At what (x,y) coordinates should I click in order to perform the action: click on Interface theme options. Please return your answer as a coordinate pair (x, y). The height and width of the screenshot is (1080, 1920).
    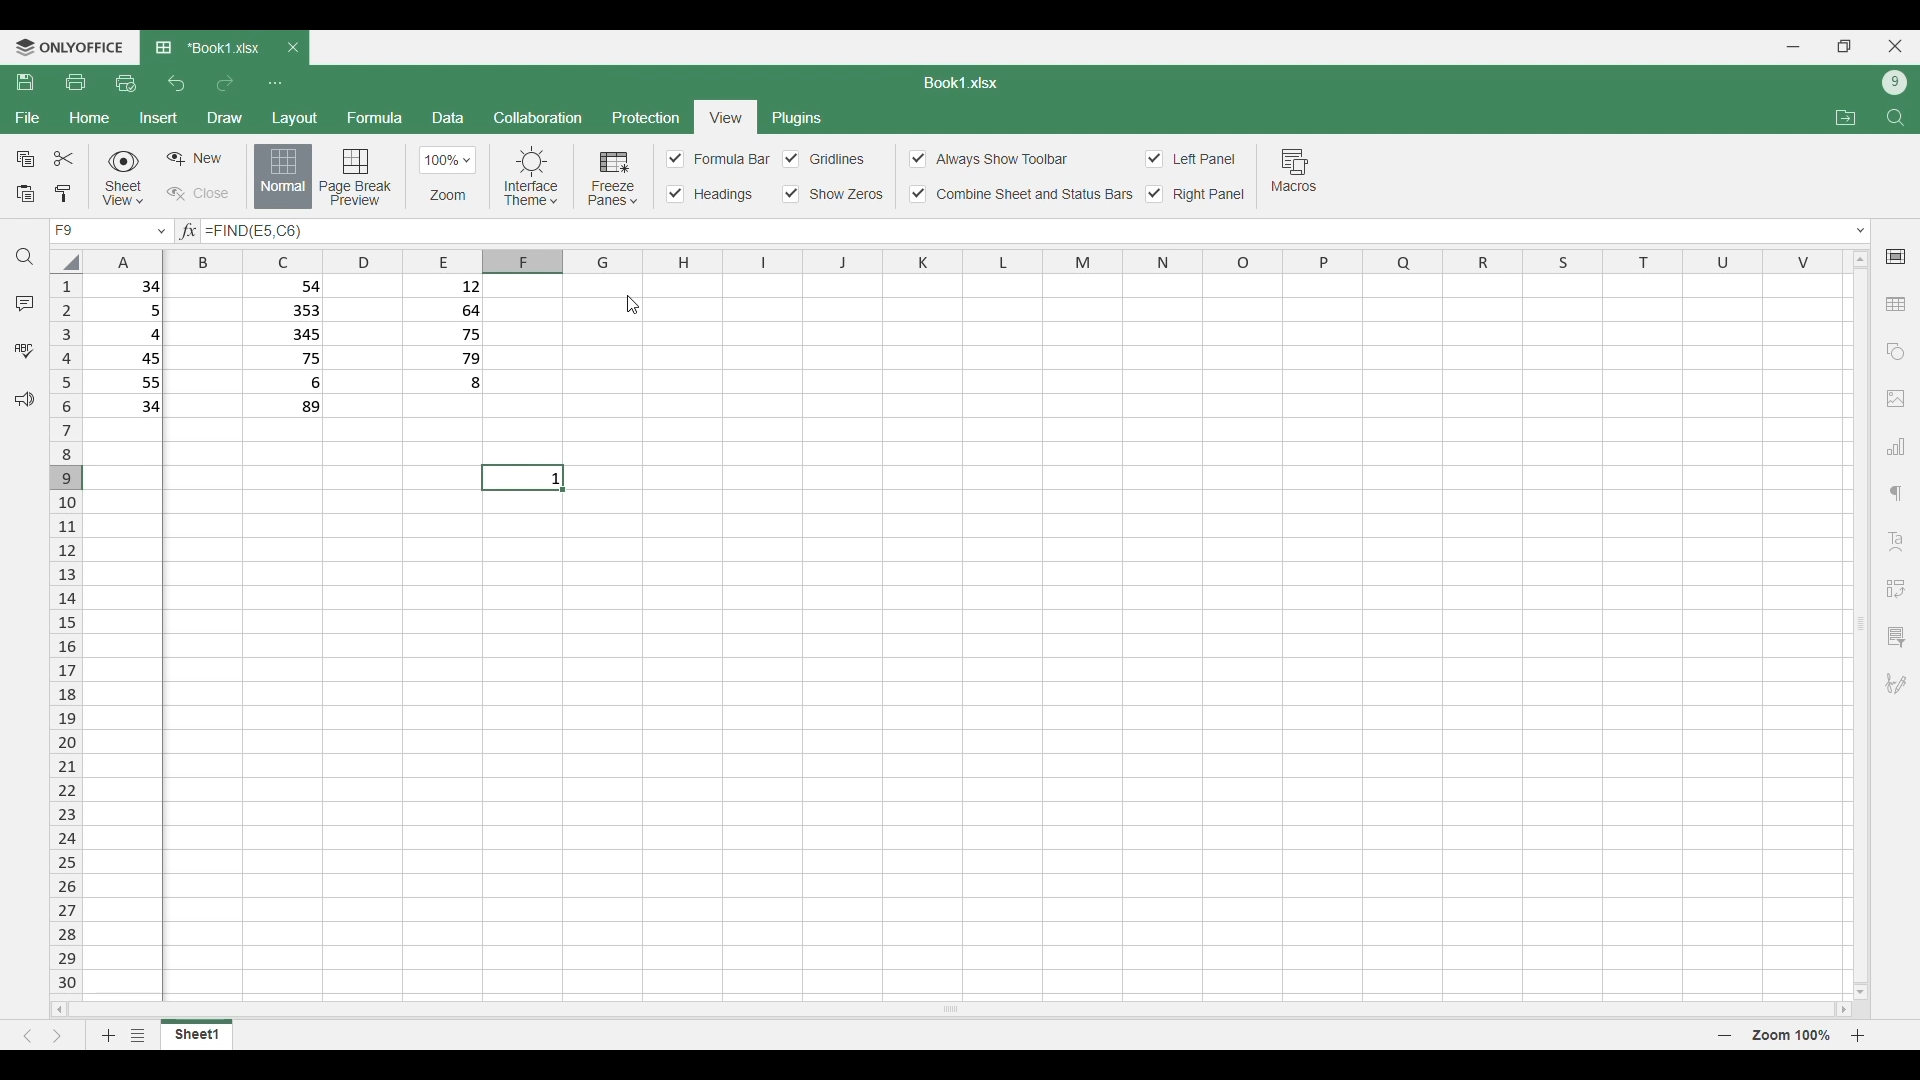
    Looking at the image, I should click on (533, 175).